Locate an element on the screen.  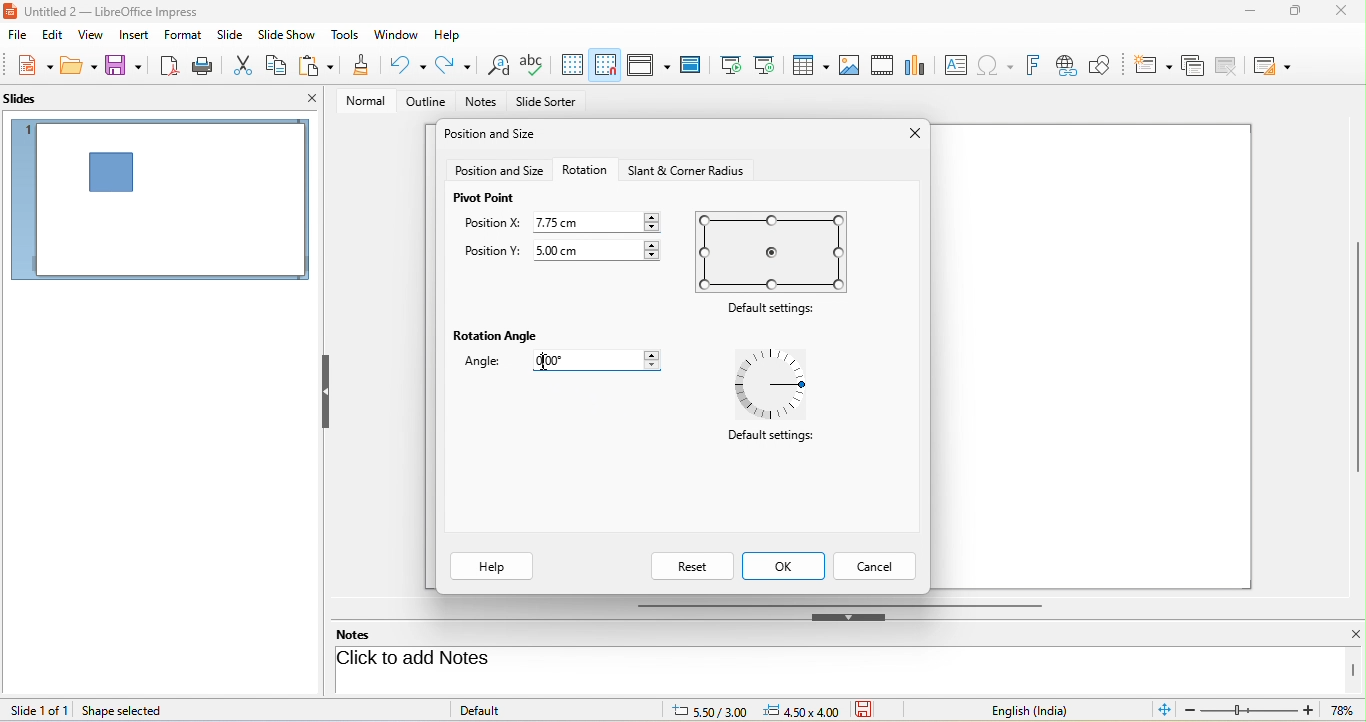
table is located at coordinates (812, 67).